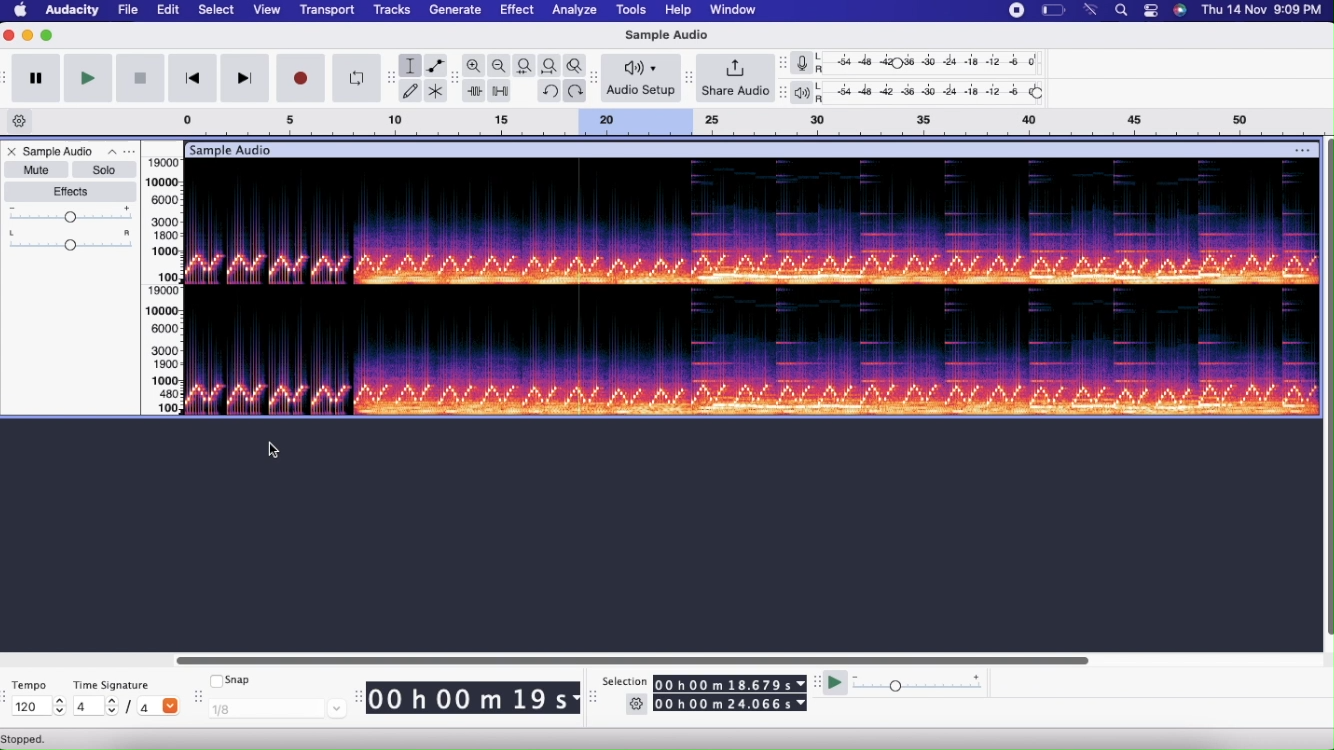  Describe the element at coordinates (577, 66) in the screenshot. I see `Zoom toggle` at that location.